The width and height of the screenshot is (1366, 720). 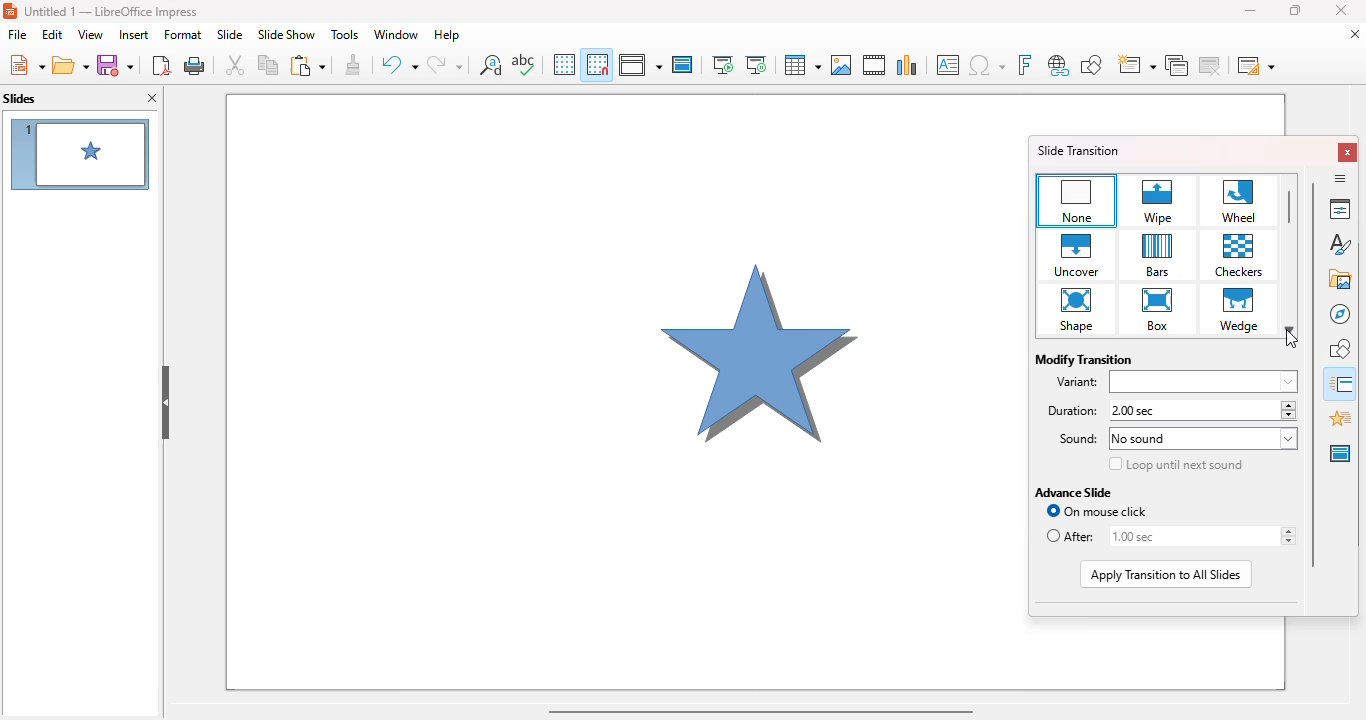 What do you see at coordinates (1239, 201) in the screenshot?
I see `wheel` at bounding box center [1239, 201].